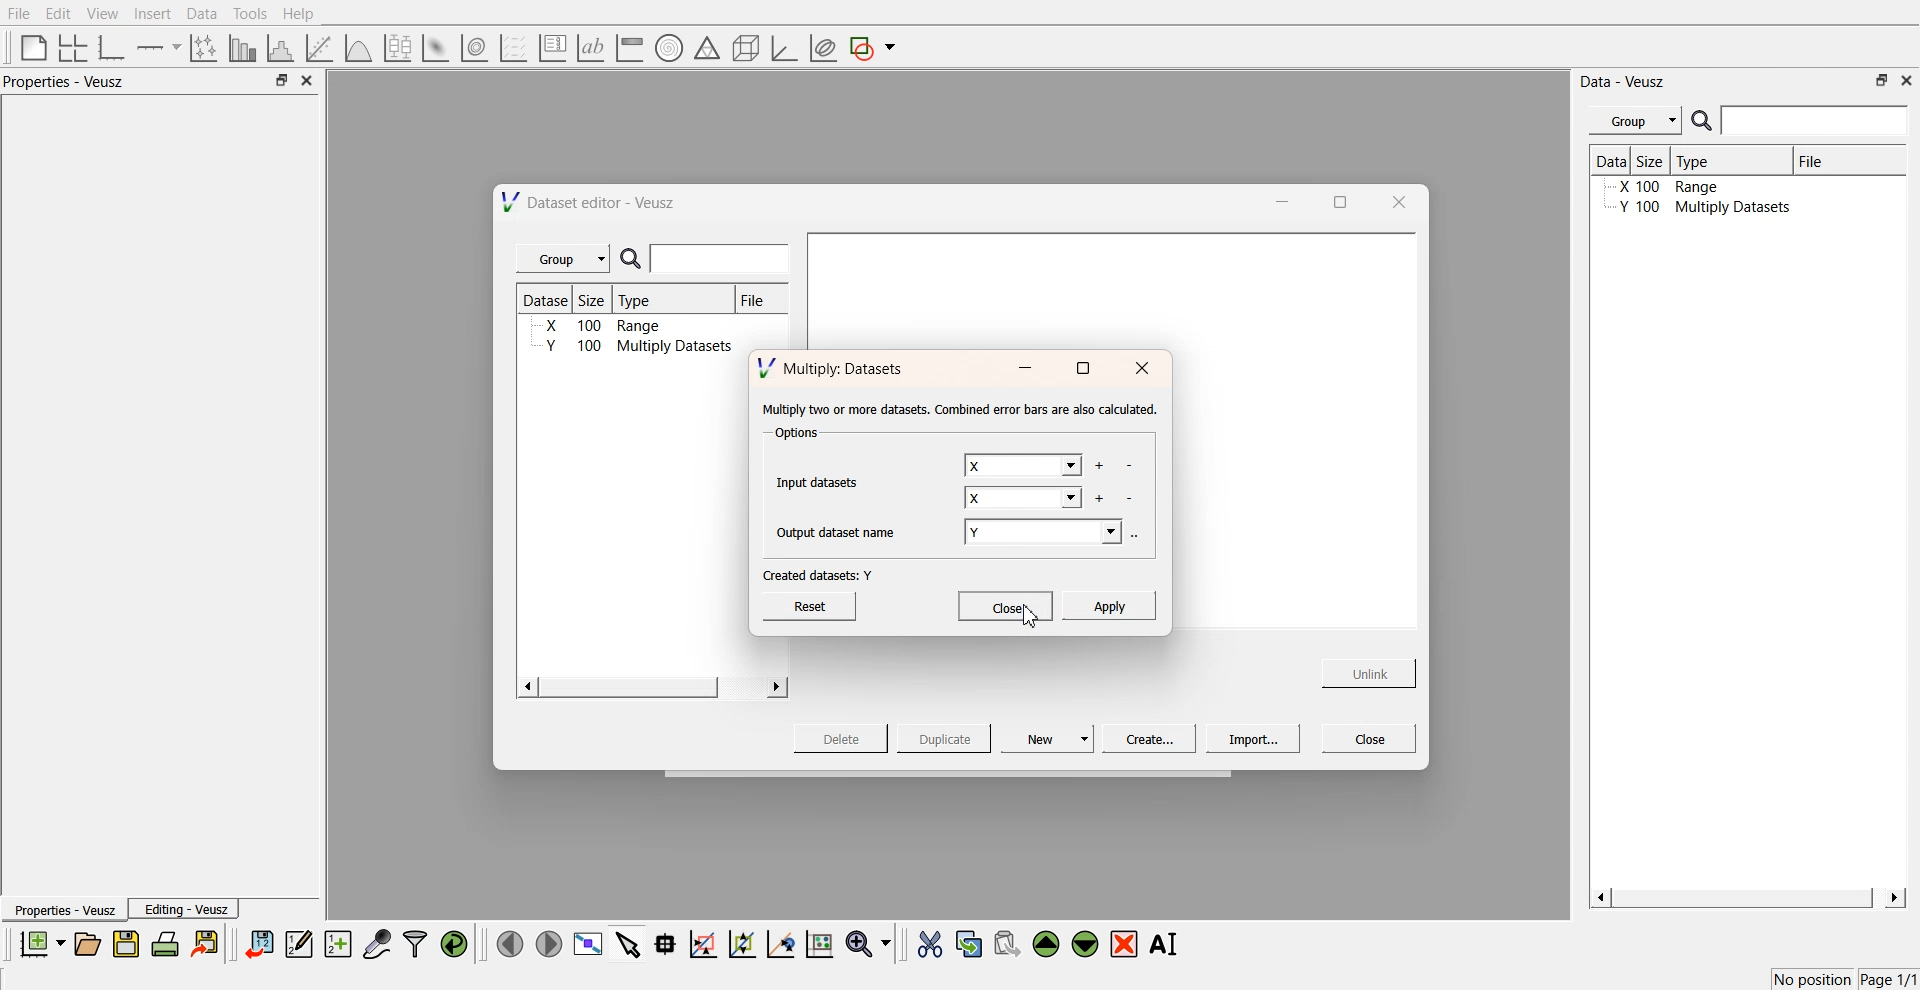 Image resolution: width=1920 pixels, height=990 pixels. What do you see at coordinates (822, 480) in the screenshot?
I see `Input datasets` at bounding box center [822, 480].